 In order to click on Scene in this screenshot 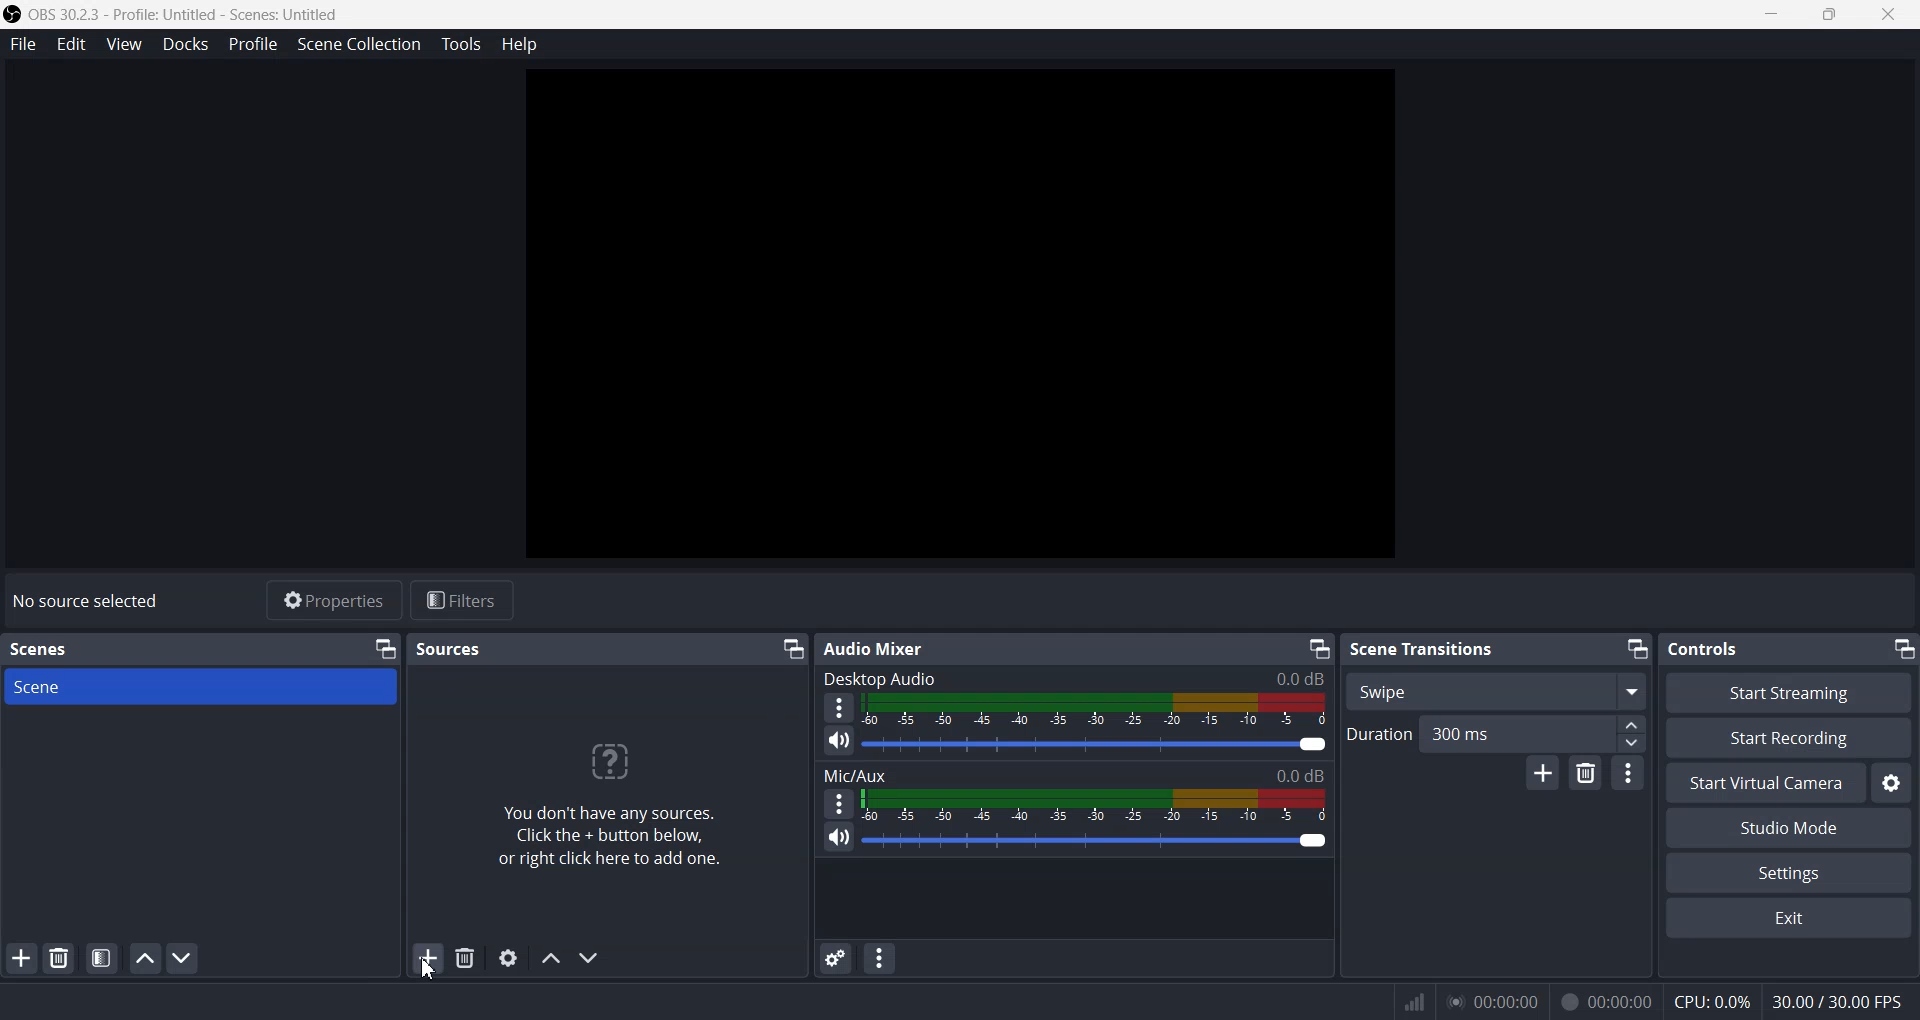, I will do `click(200, 688)`.